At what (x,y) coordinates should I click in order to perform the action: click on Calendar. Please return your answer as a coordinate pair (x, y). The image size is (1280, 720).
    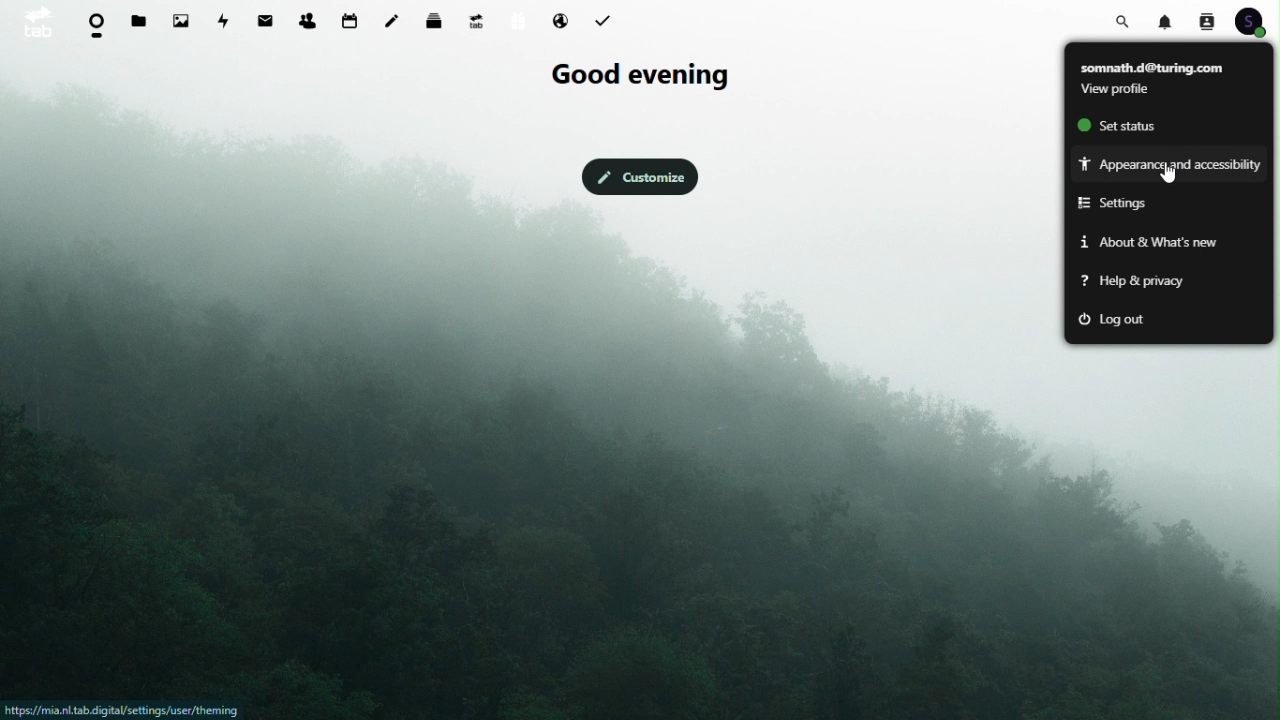
    Looking at the image, I should click on (350, 20).